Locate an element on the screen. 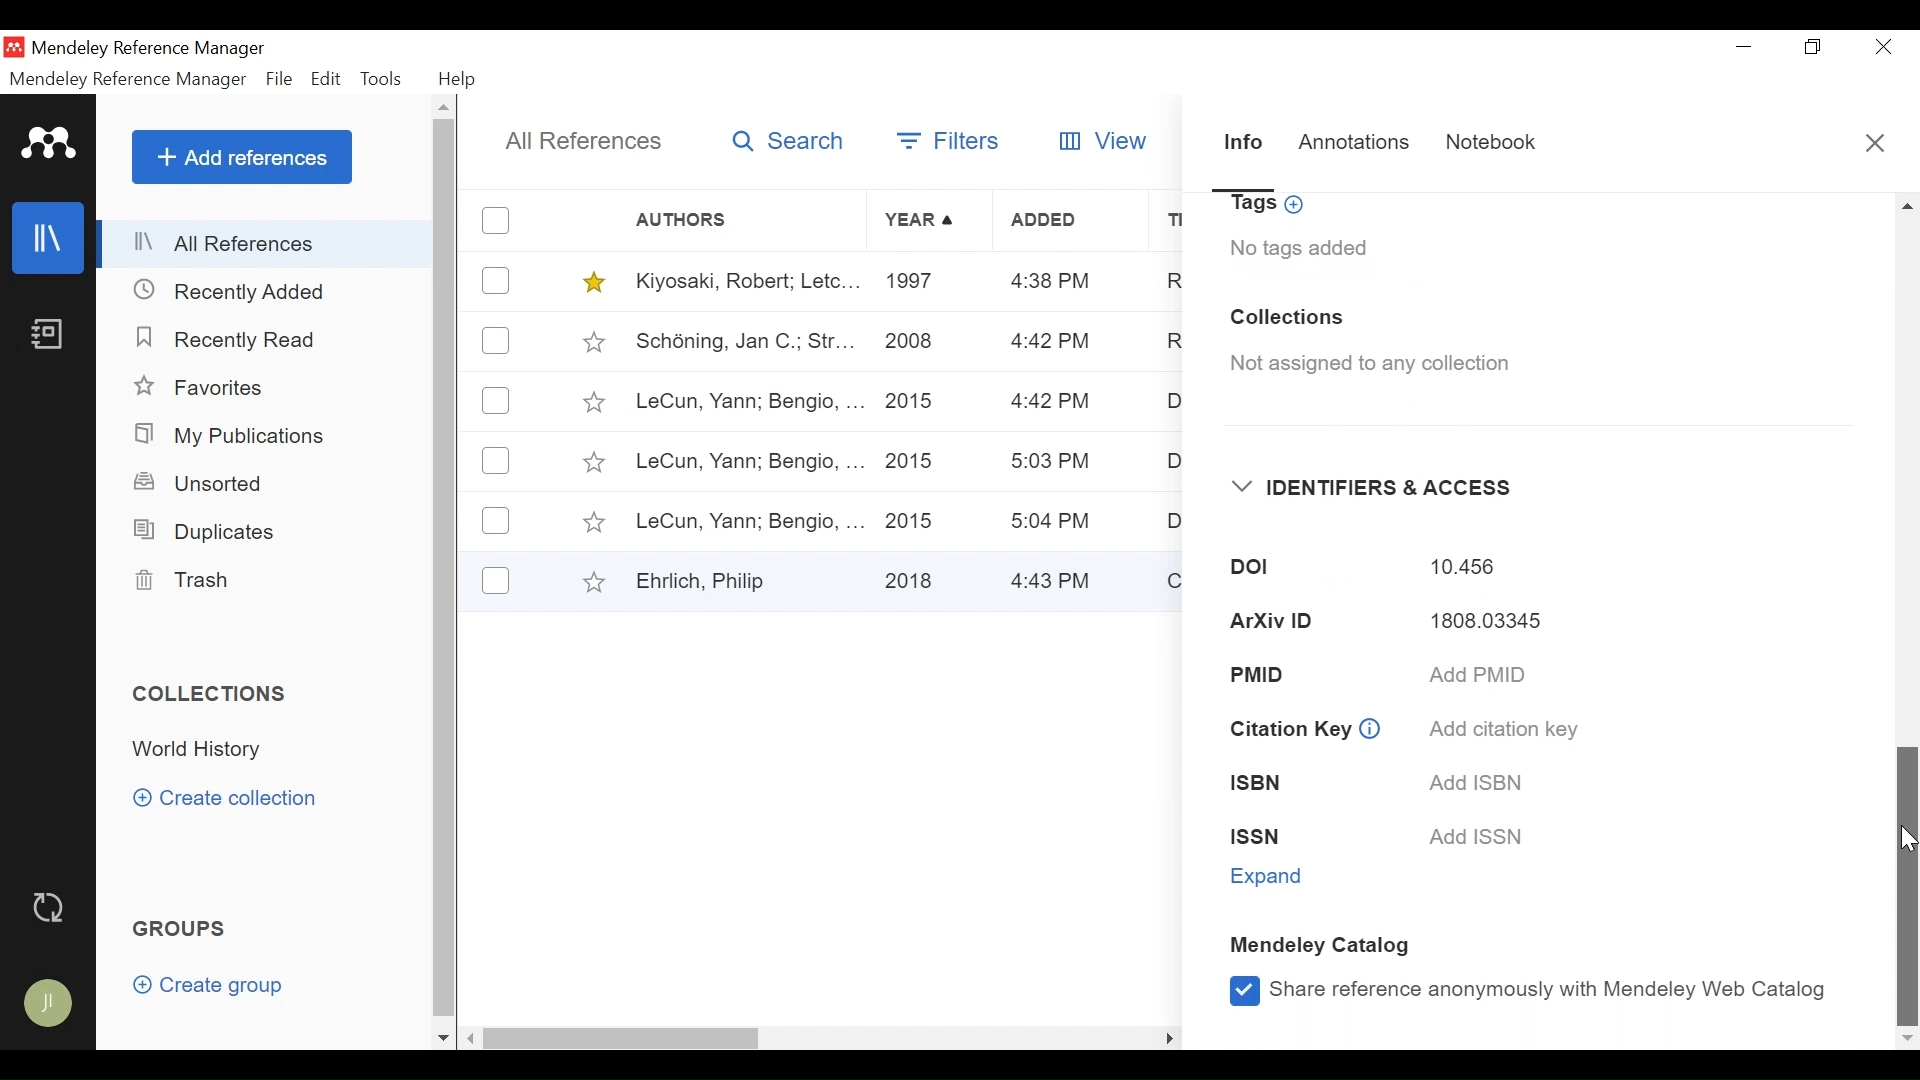 The height and width of the screenshot is (1080, 1920). Help is located at coordinates (457, 79).